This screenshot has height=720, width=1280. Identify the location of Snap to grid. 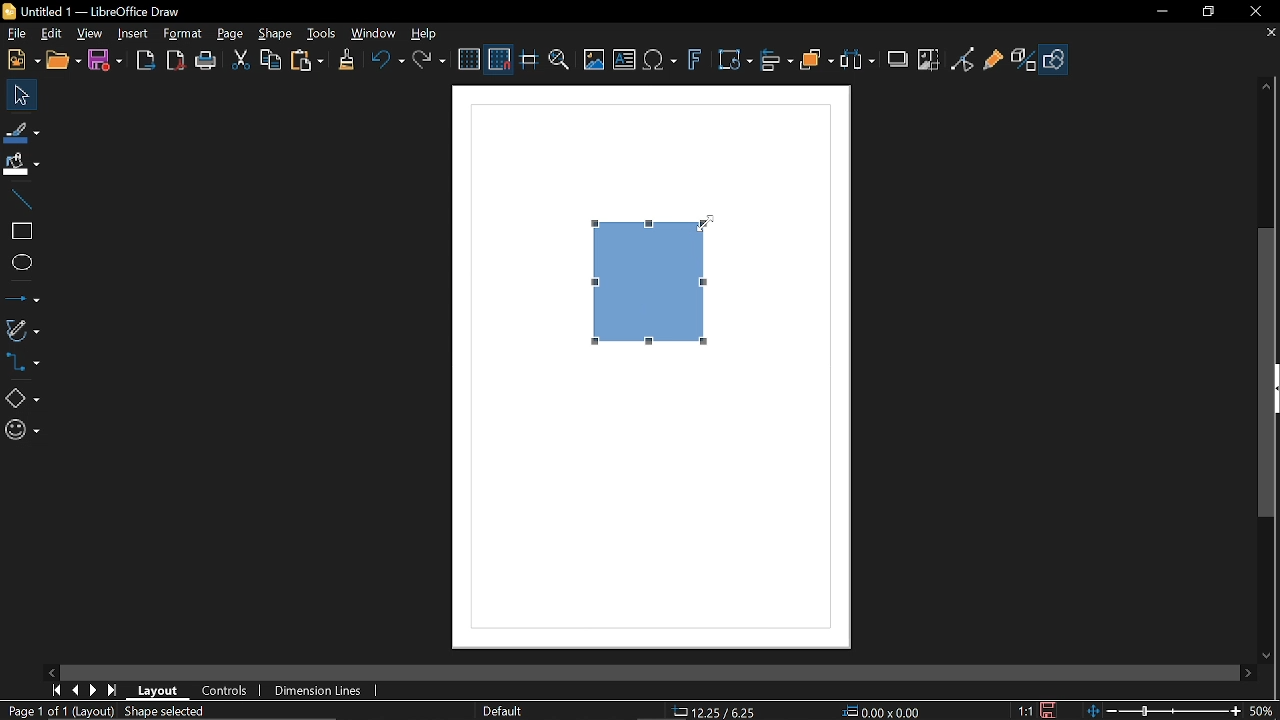
(500, 61).